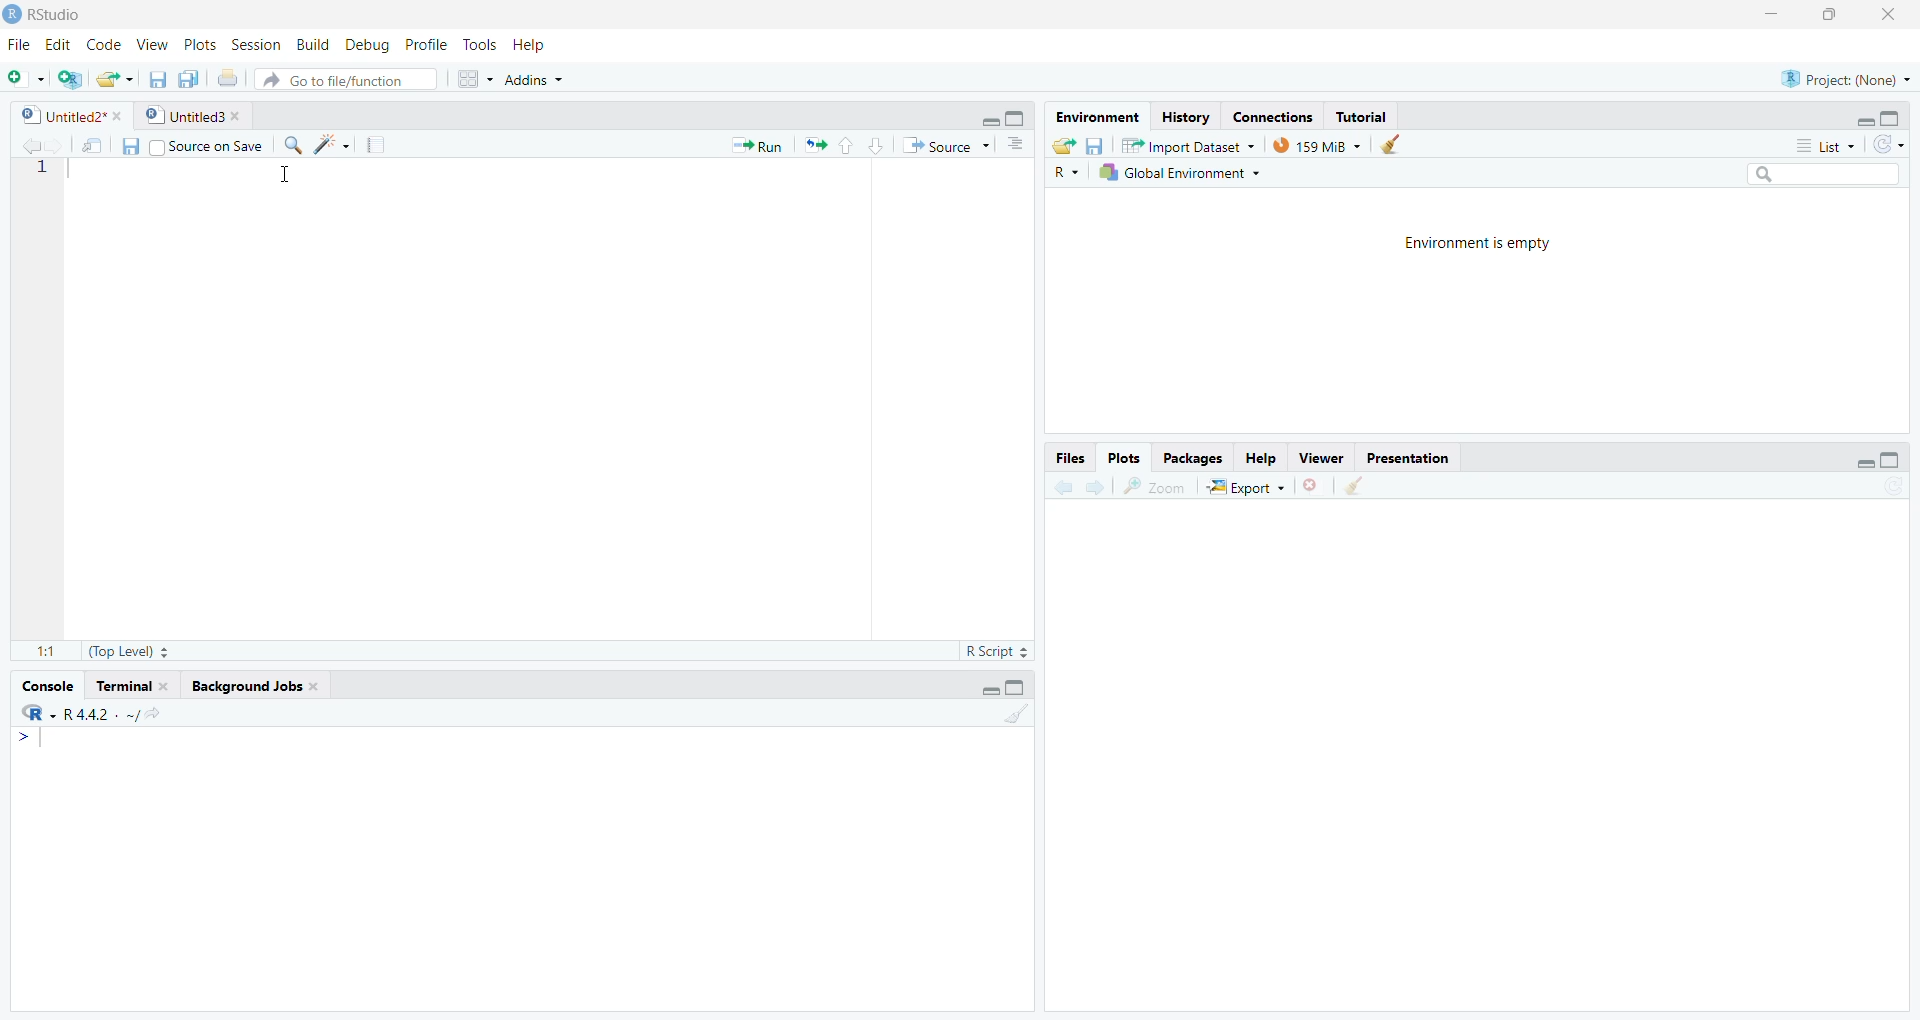 The width and height of the screenshot is (1920, 1020). Describe the element at coordinates (1894, 118) in the screenshot. I see `Maximize` at that location.